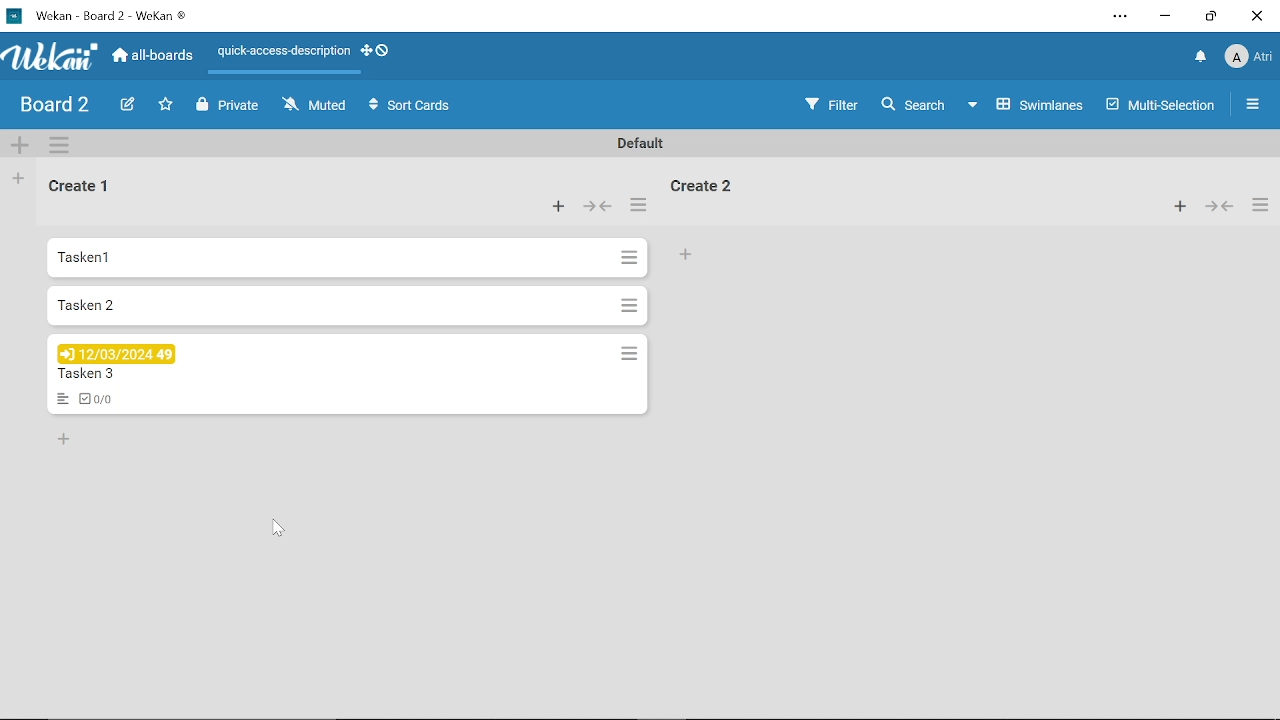  Describe the element at coordinates (278, 526) in the screenshot. I see `Cursor` at that location.